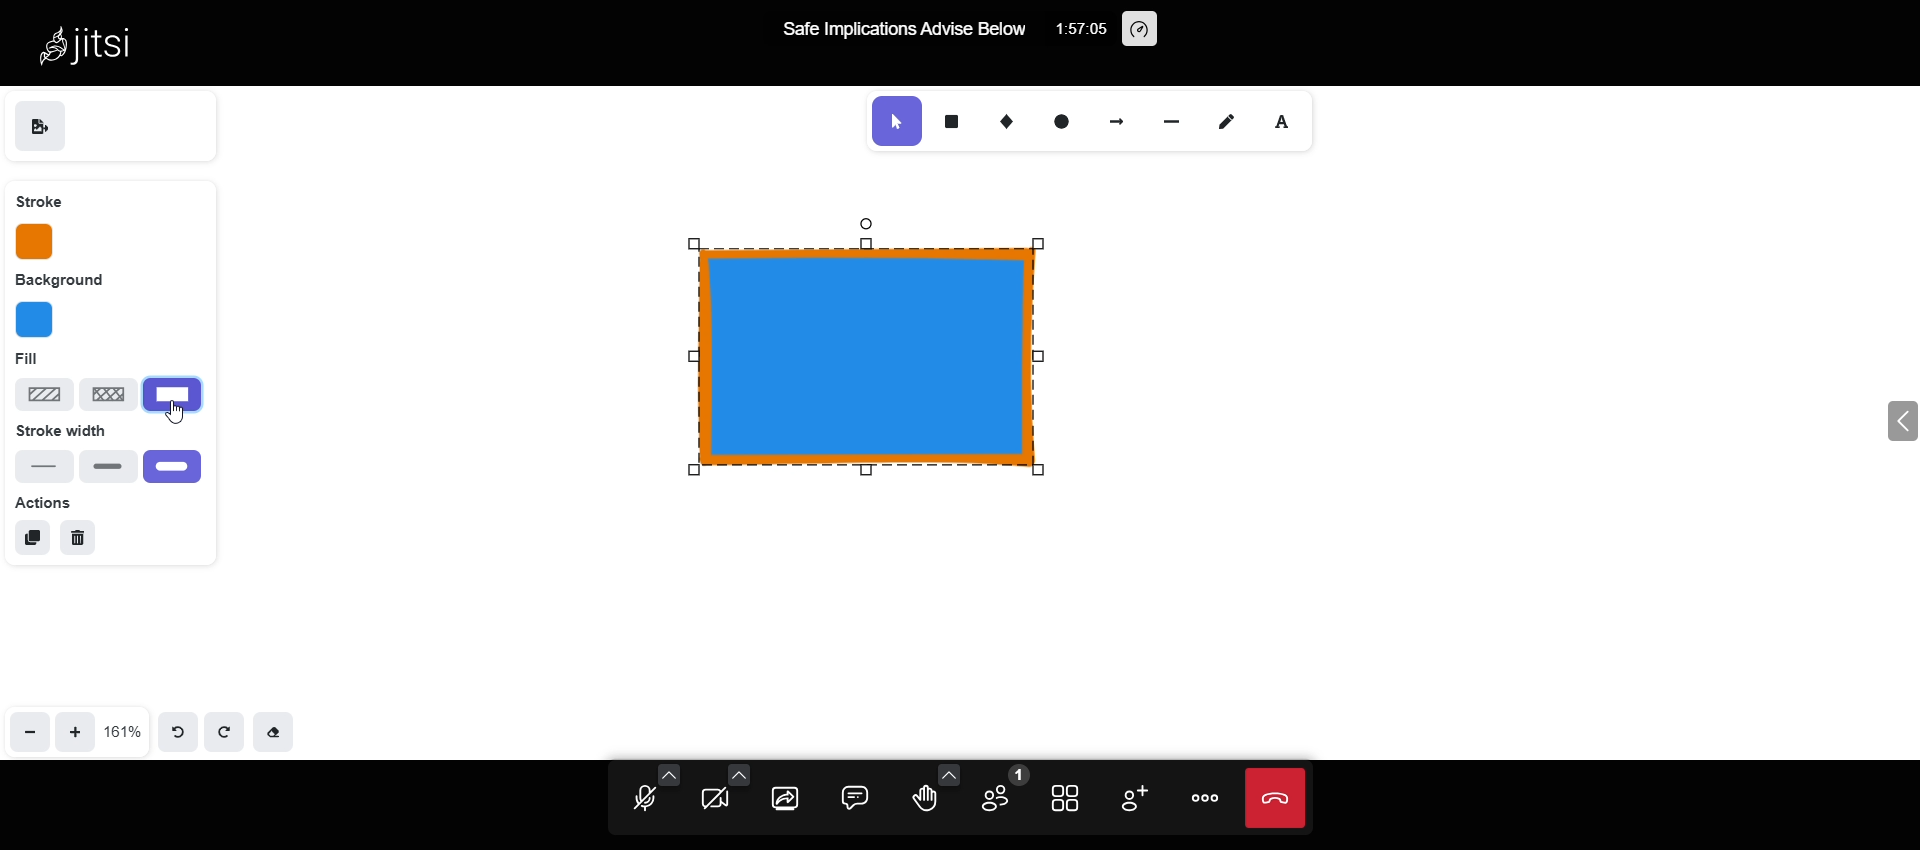  Describe the element at coordinates (35, 240) in the screenshot. I see `stroke color` at that location.